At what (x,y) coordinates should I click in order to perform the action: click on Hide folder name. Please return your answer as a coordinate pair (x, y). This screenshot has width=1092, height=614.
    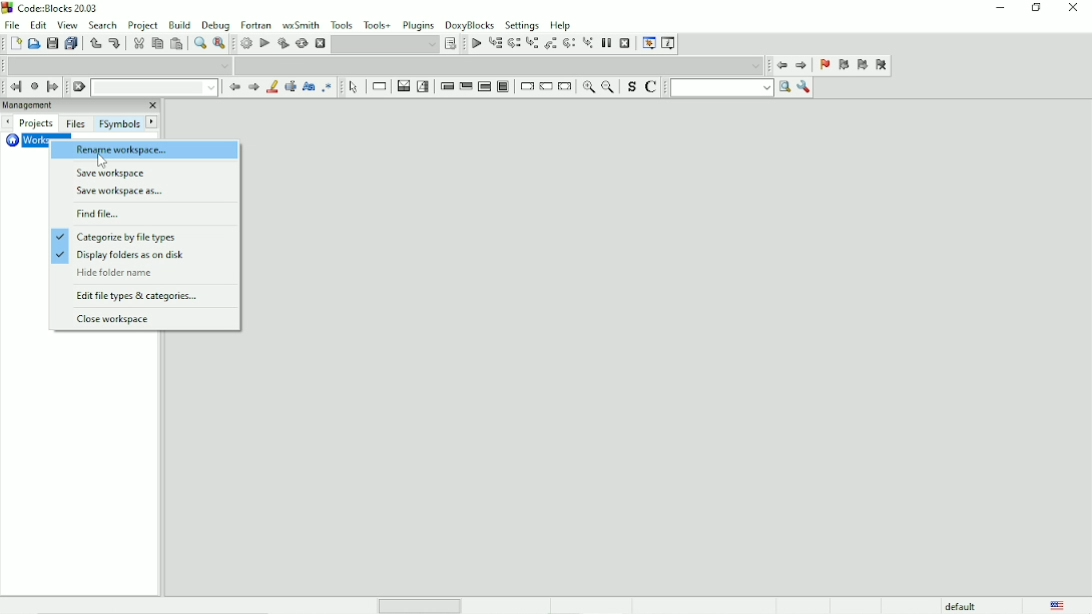
    Looking at the image, I should click on (117, 273).